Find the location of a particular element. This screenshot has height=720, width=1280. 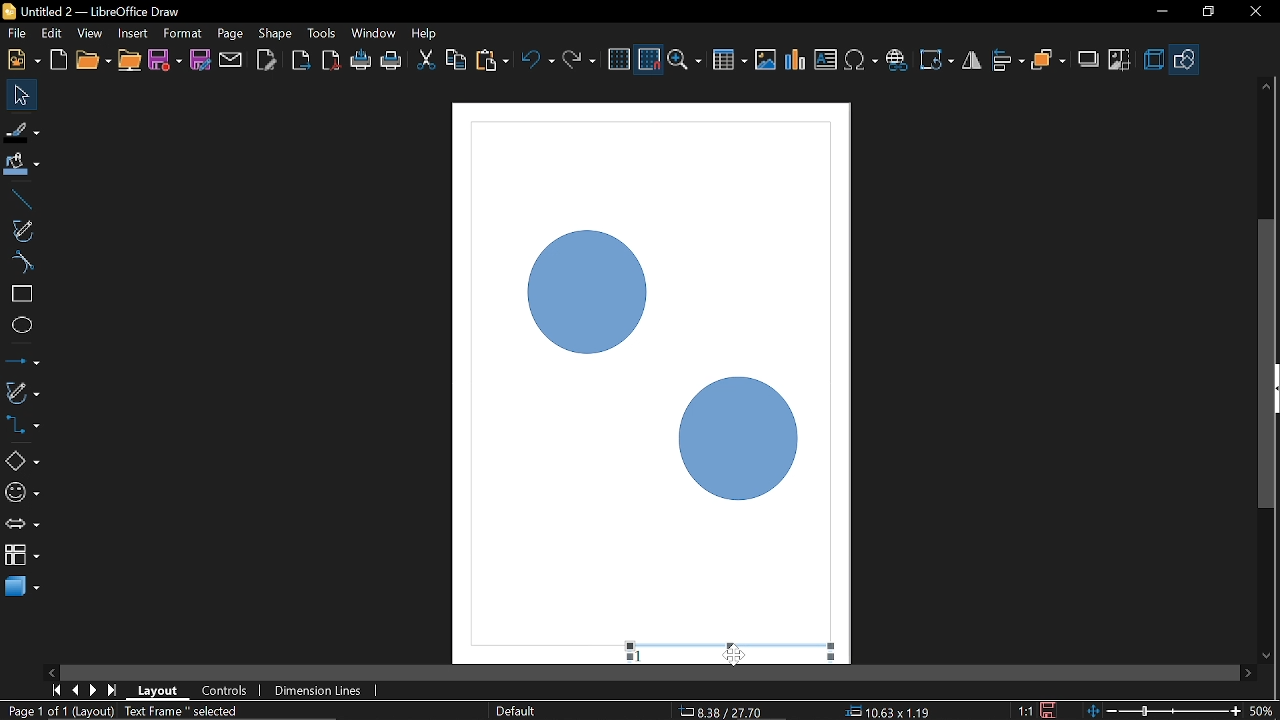

print directly is located at coordinates (392, 60).